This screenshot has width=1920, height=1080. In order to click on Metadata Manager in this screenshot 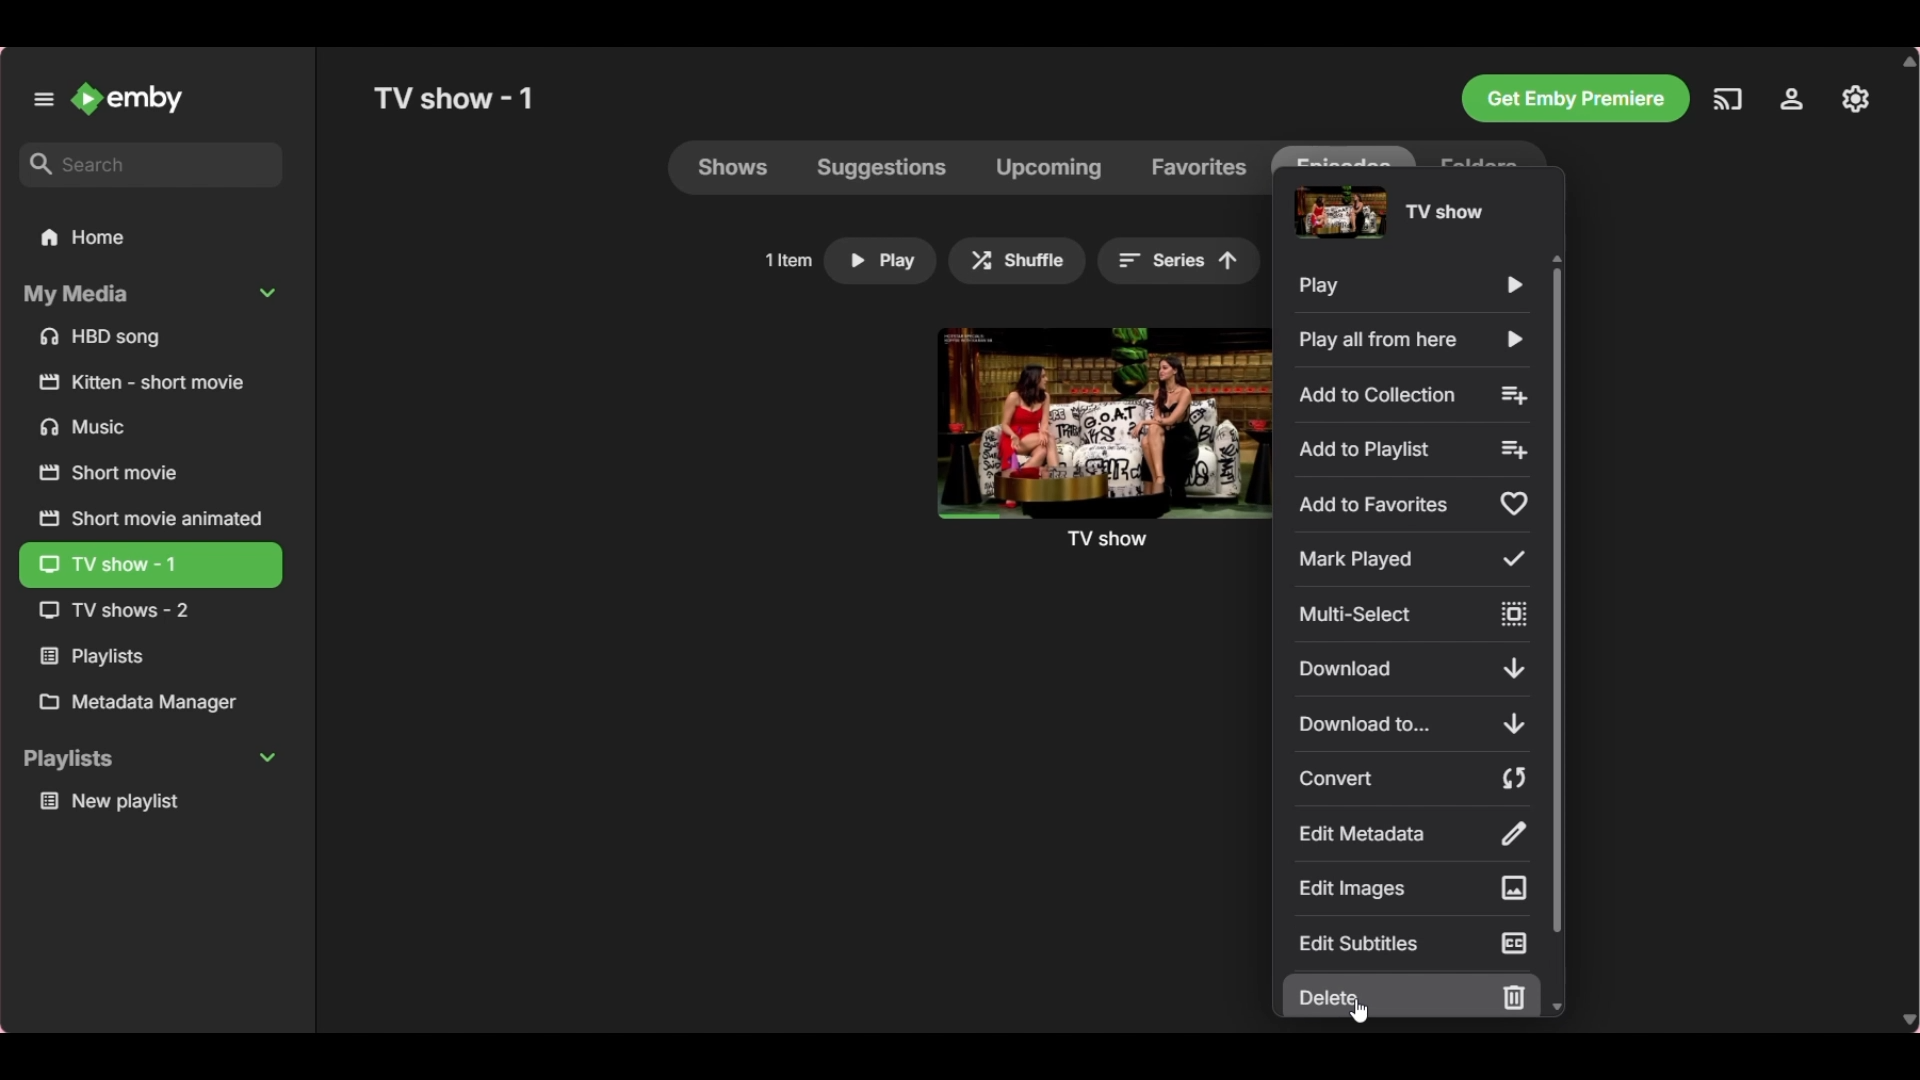, I will do `click(150, 702)`.